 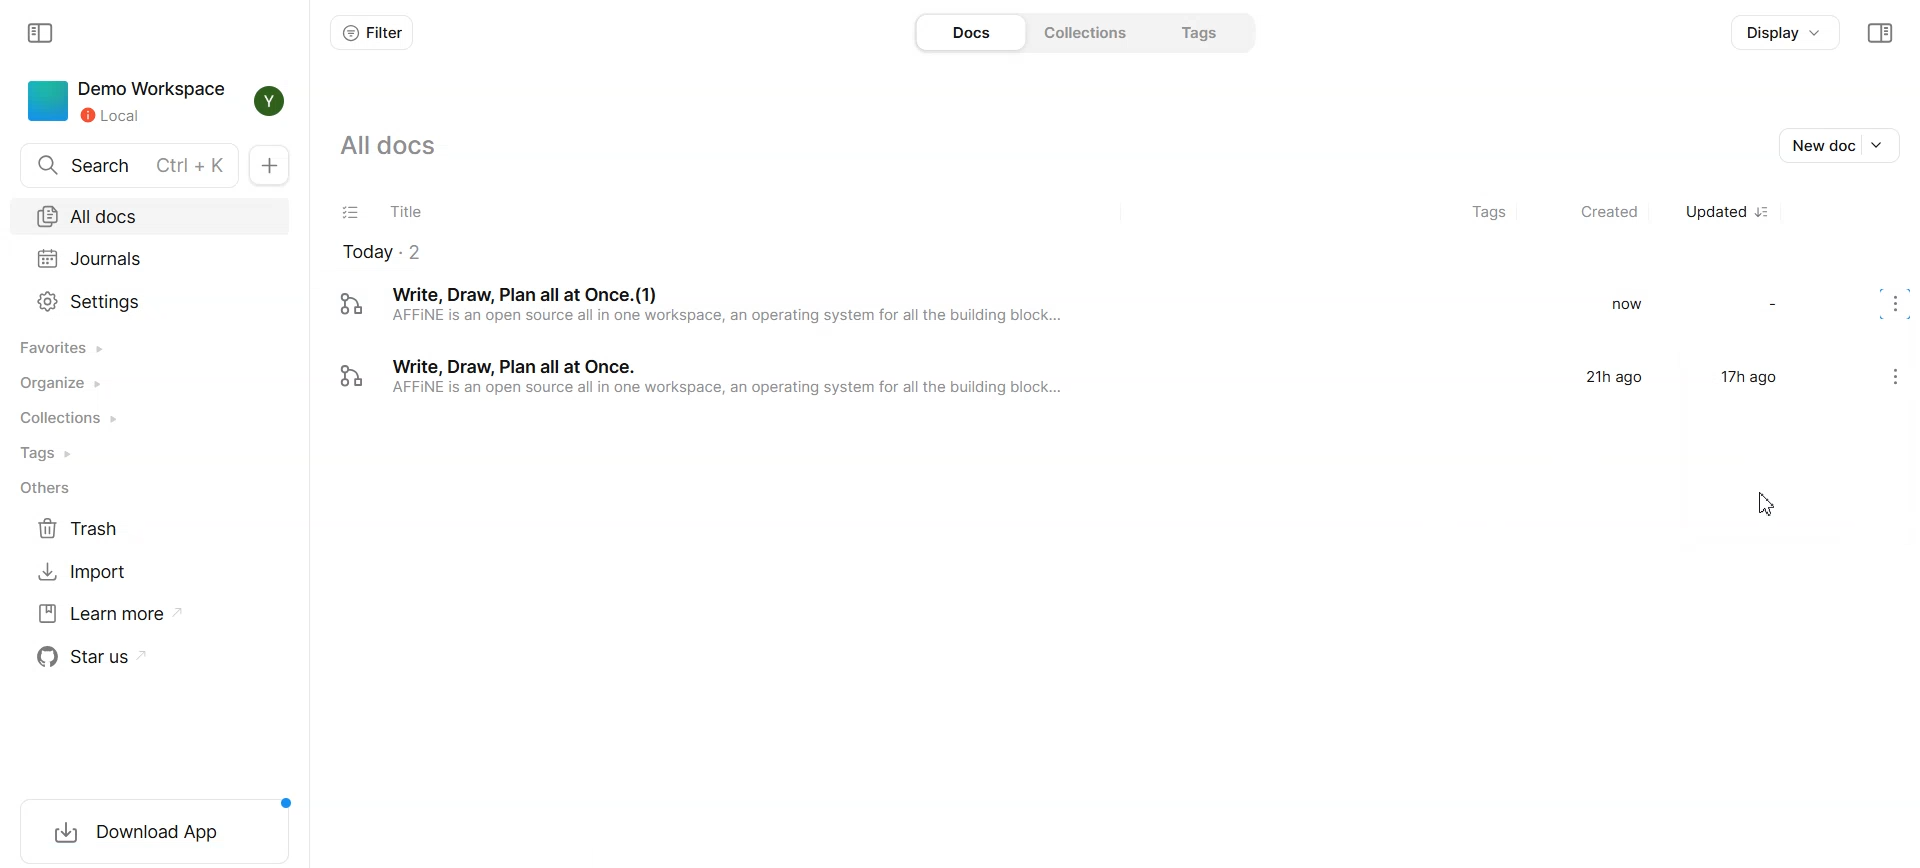 I want to click on Star us, so click(x=154, y=655).